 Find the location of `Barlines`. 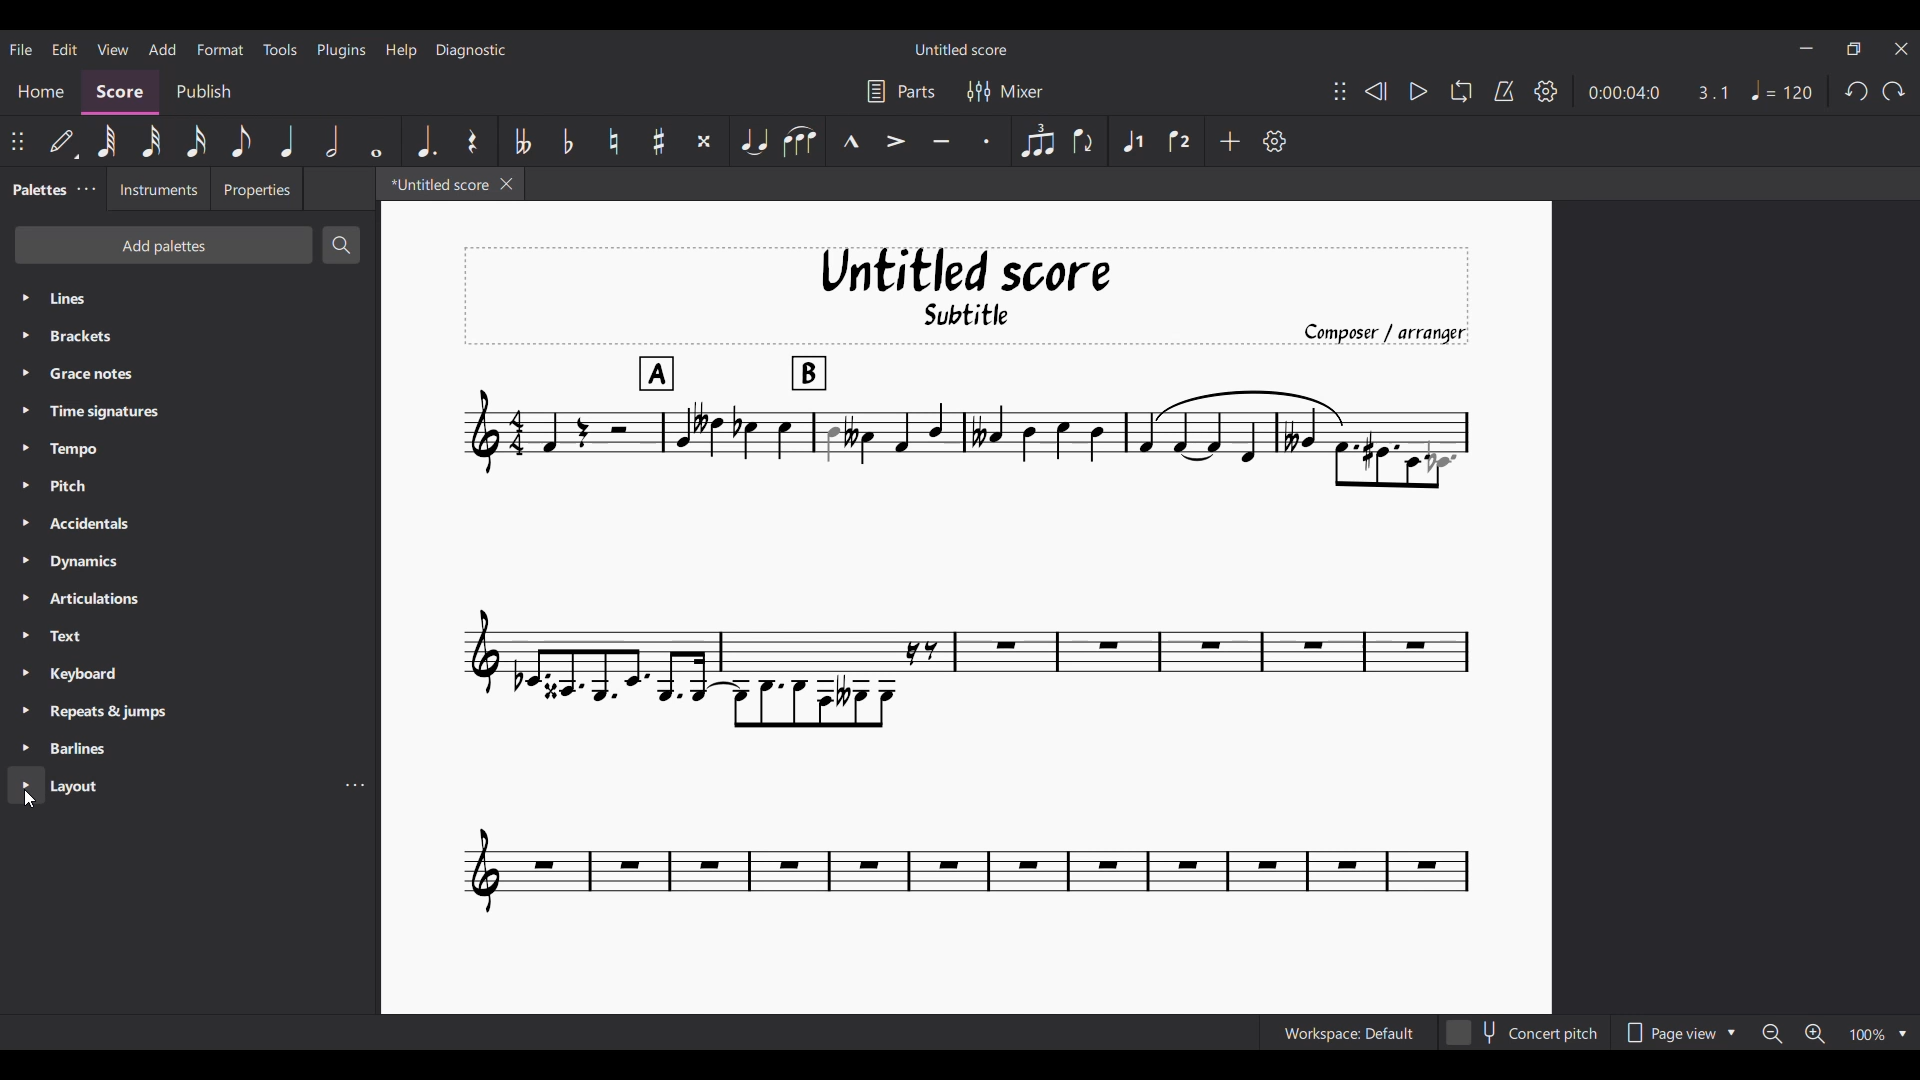

Barlines is located at coordinates (190, 748).